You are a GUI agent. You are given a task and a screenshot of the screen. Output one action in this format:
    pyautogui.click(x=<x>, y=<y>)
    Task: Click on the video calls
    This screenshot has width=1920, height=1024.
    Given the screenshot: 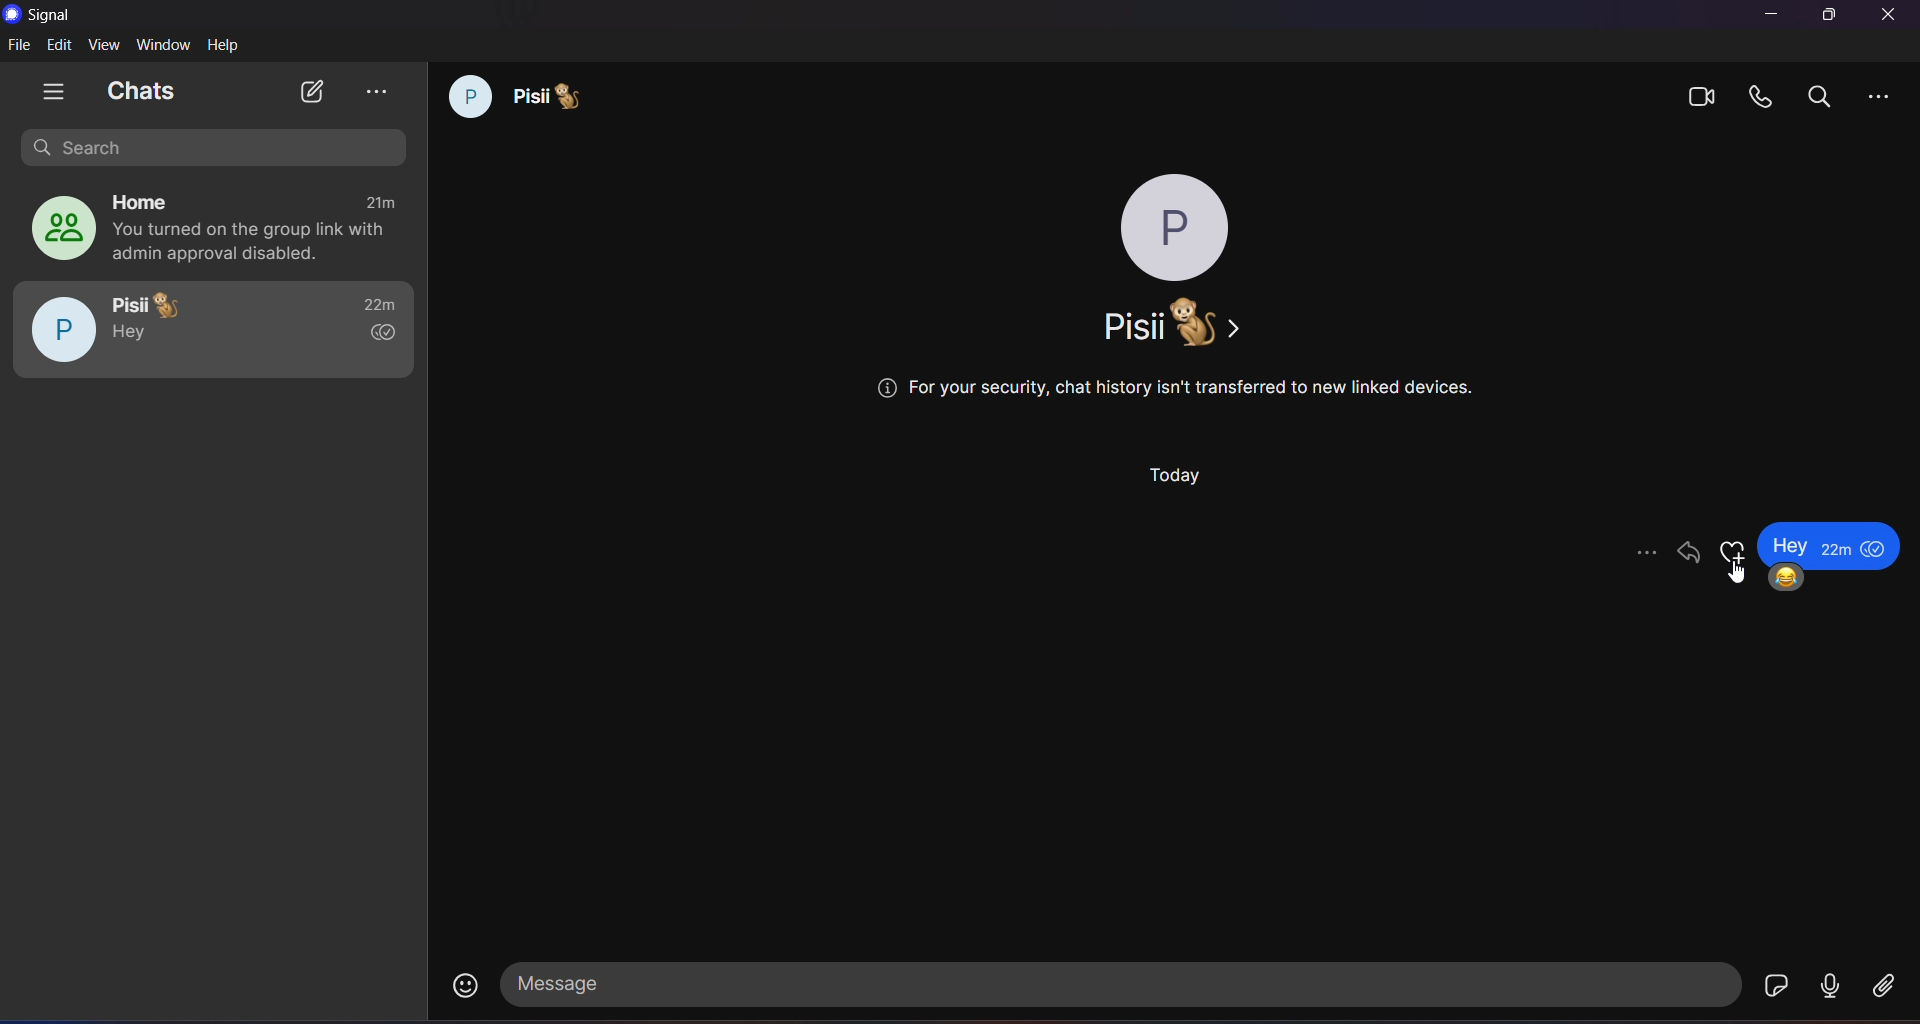 What is the action you would take?
    pyautogui.click(x=1700, y=94)
    